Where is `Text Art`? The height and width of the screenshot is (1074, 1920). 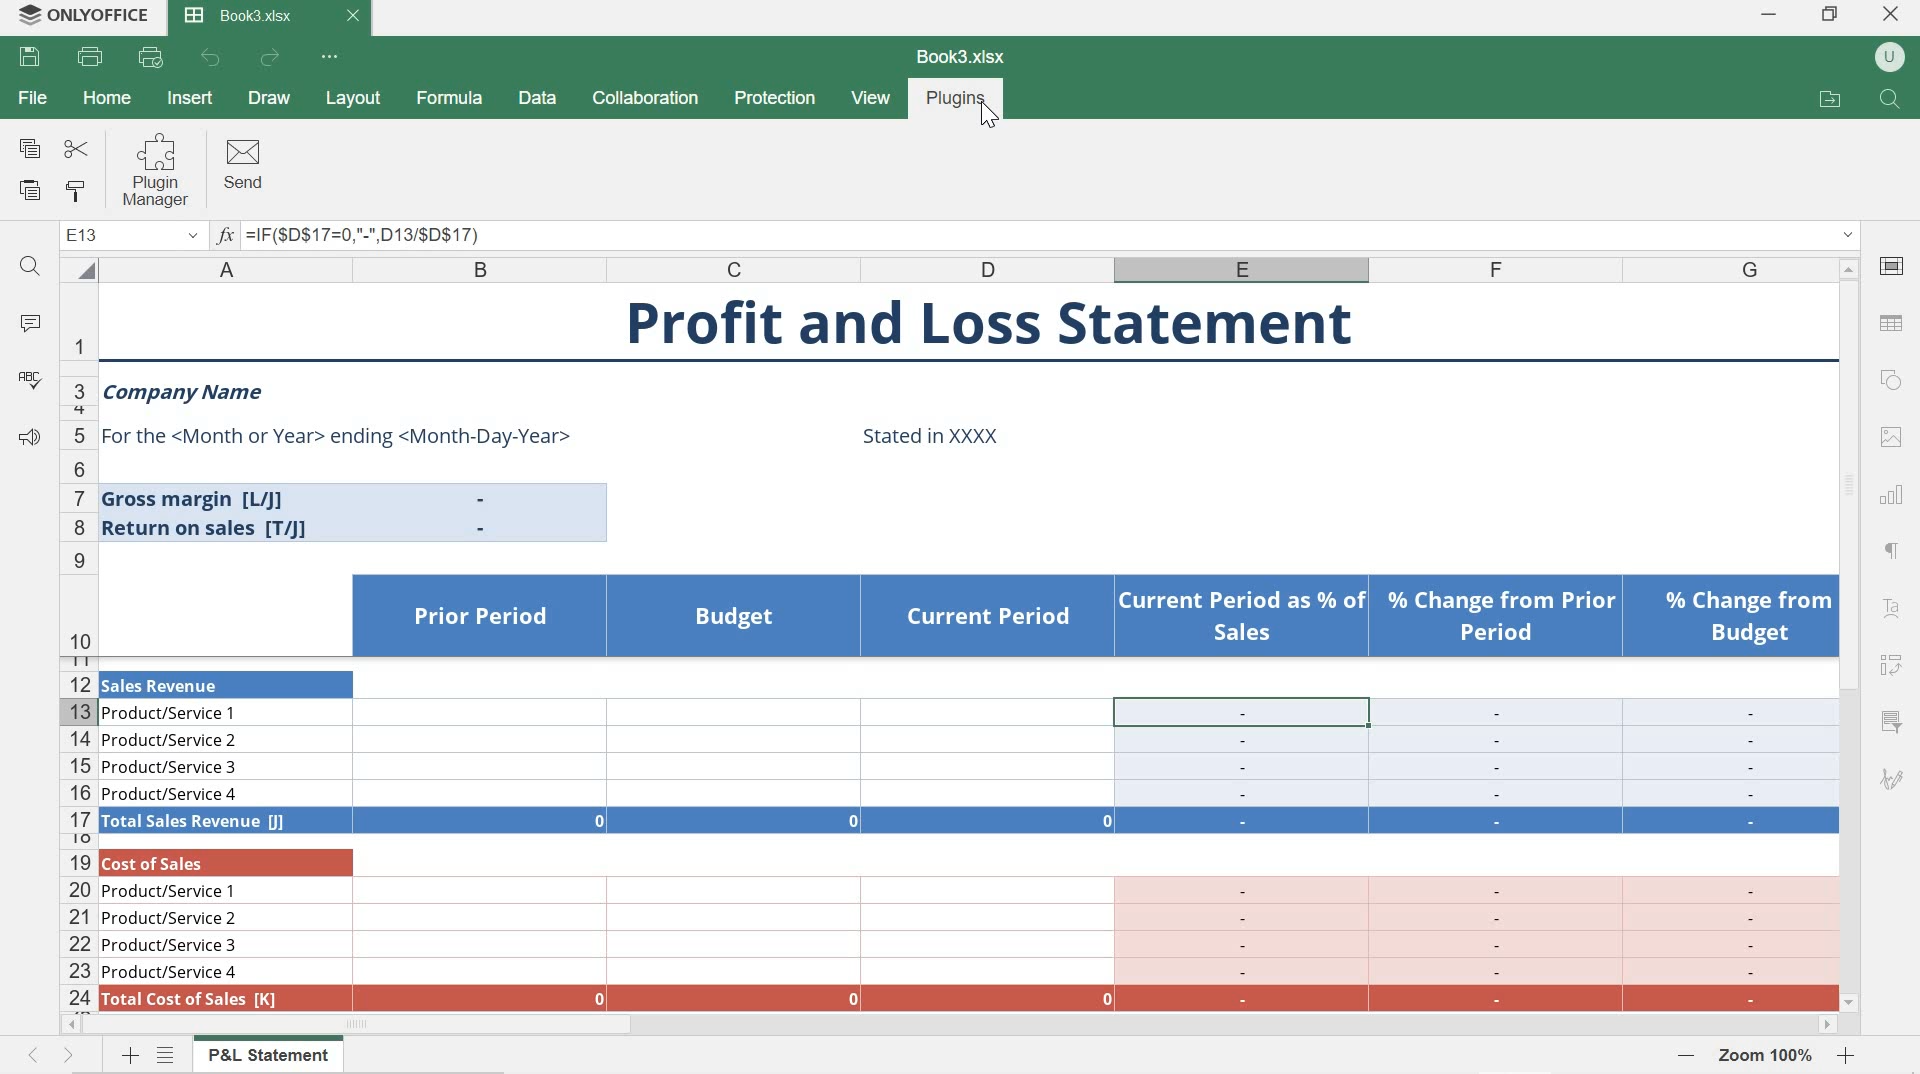
Text Art is located at coordinates (1886, 612).